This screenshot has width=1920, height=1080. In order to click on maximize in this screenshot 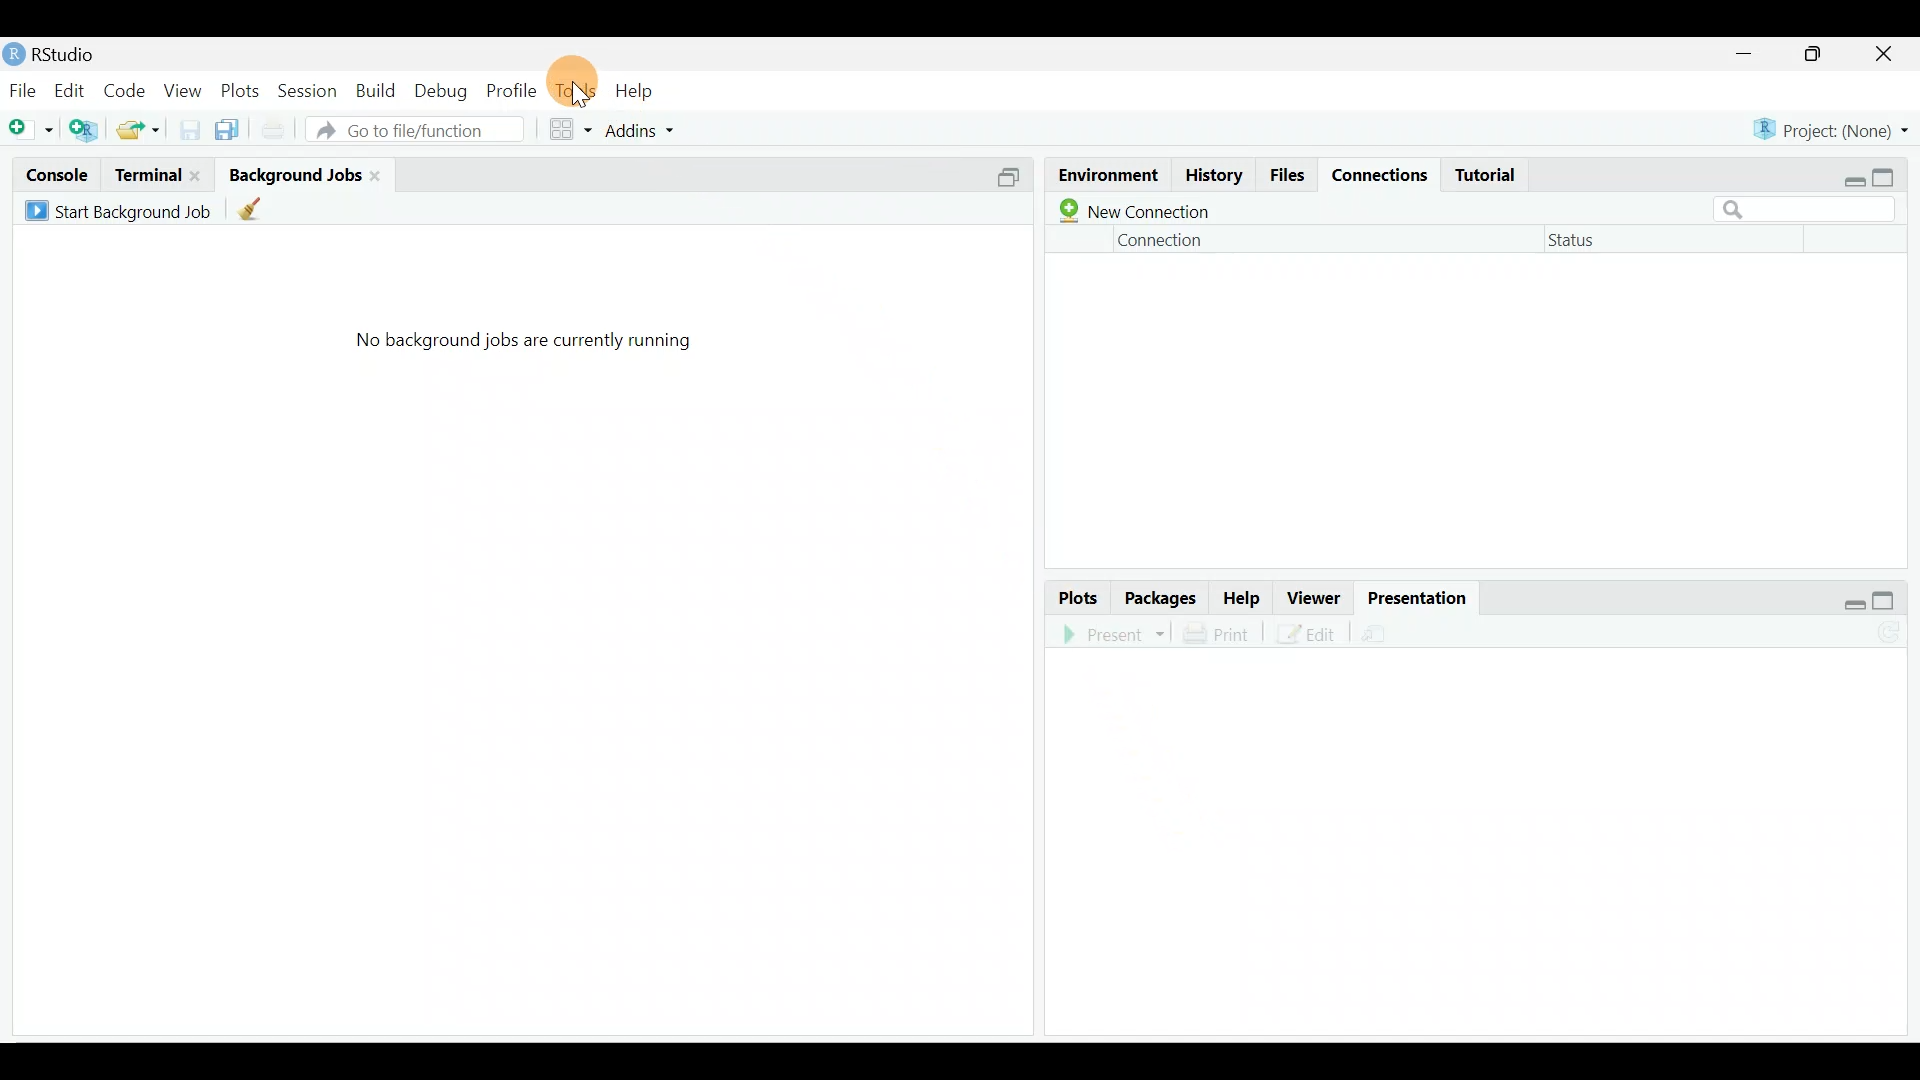, I will do `click(1814, 56)`.